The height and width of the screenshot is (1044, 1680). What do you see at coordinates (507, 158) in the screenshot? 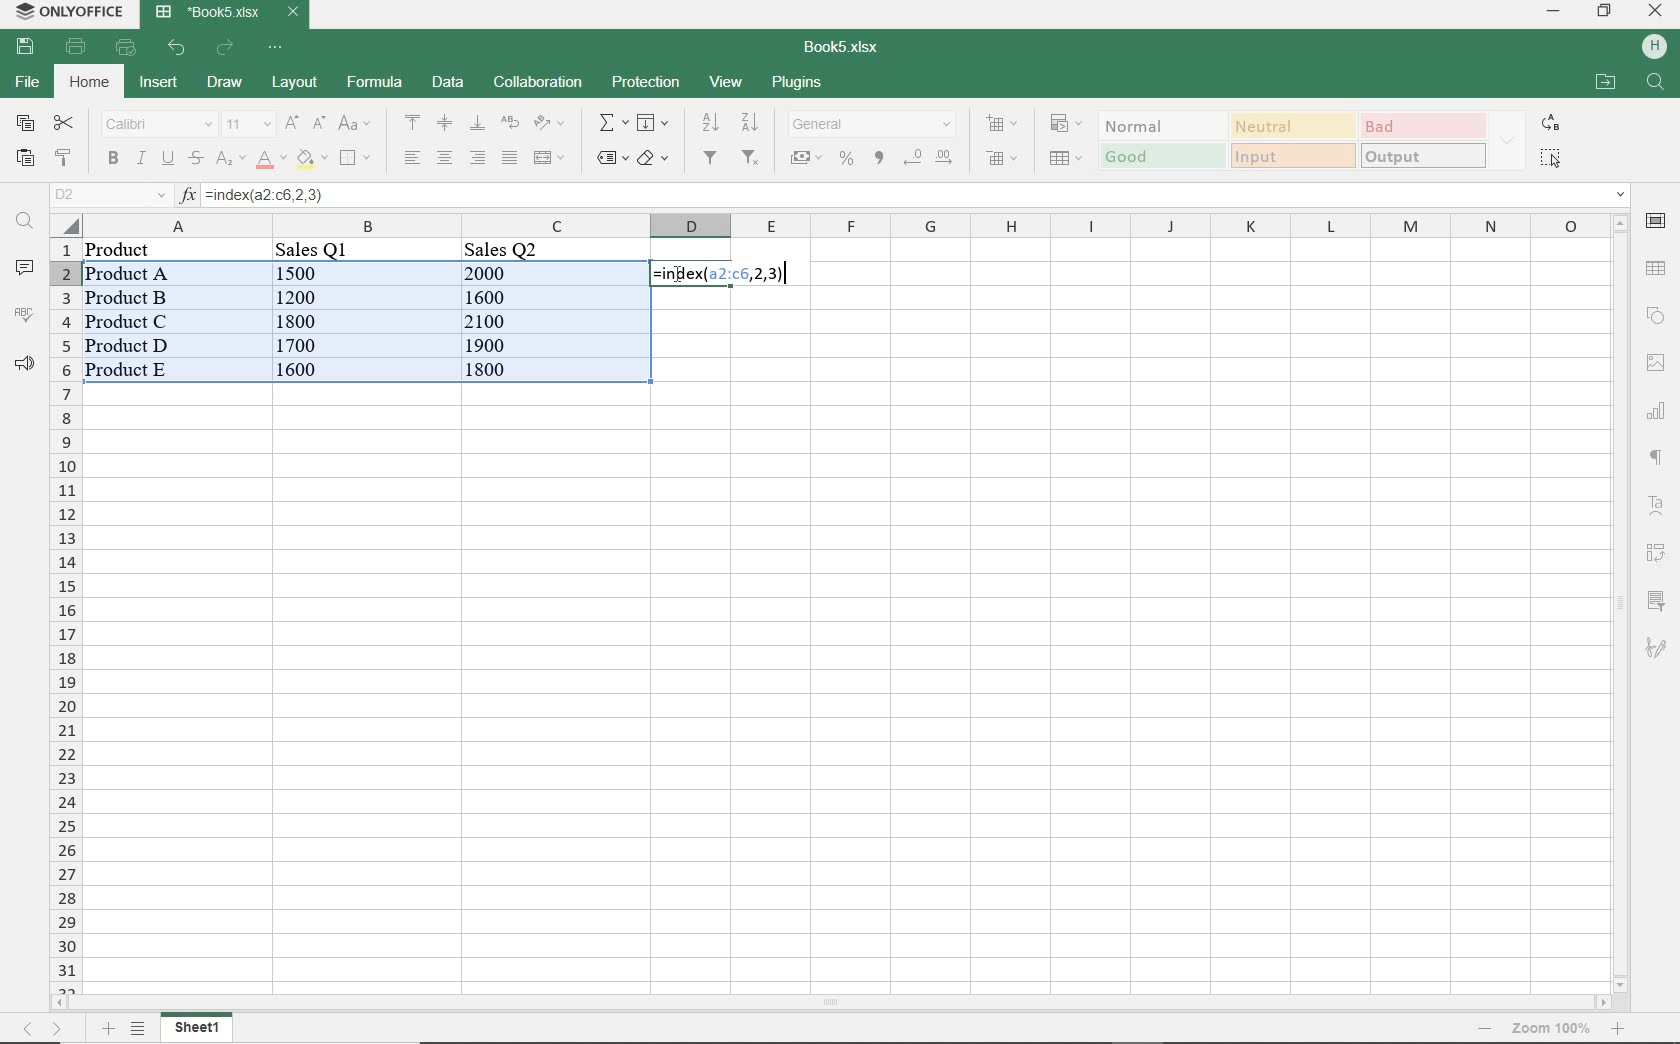
I see `justified` at bounding box center [507, 158].